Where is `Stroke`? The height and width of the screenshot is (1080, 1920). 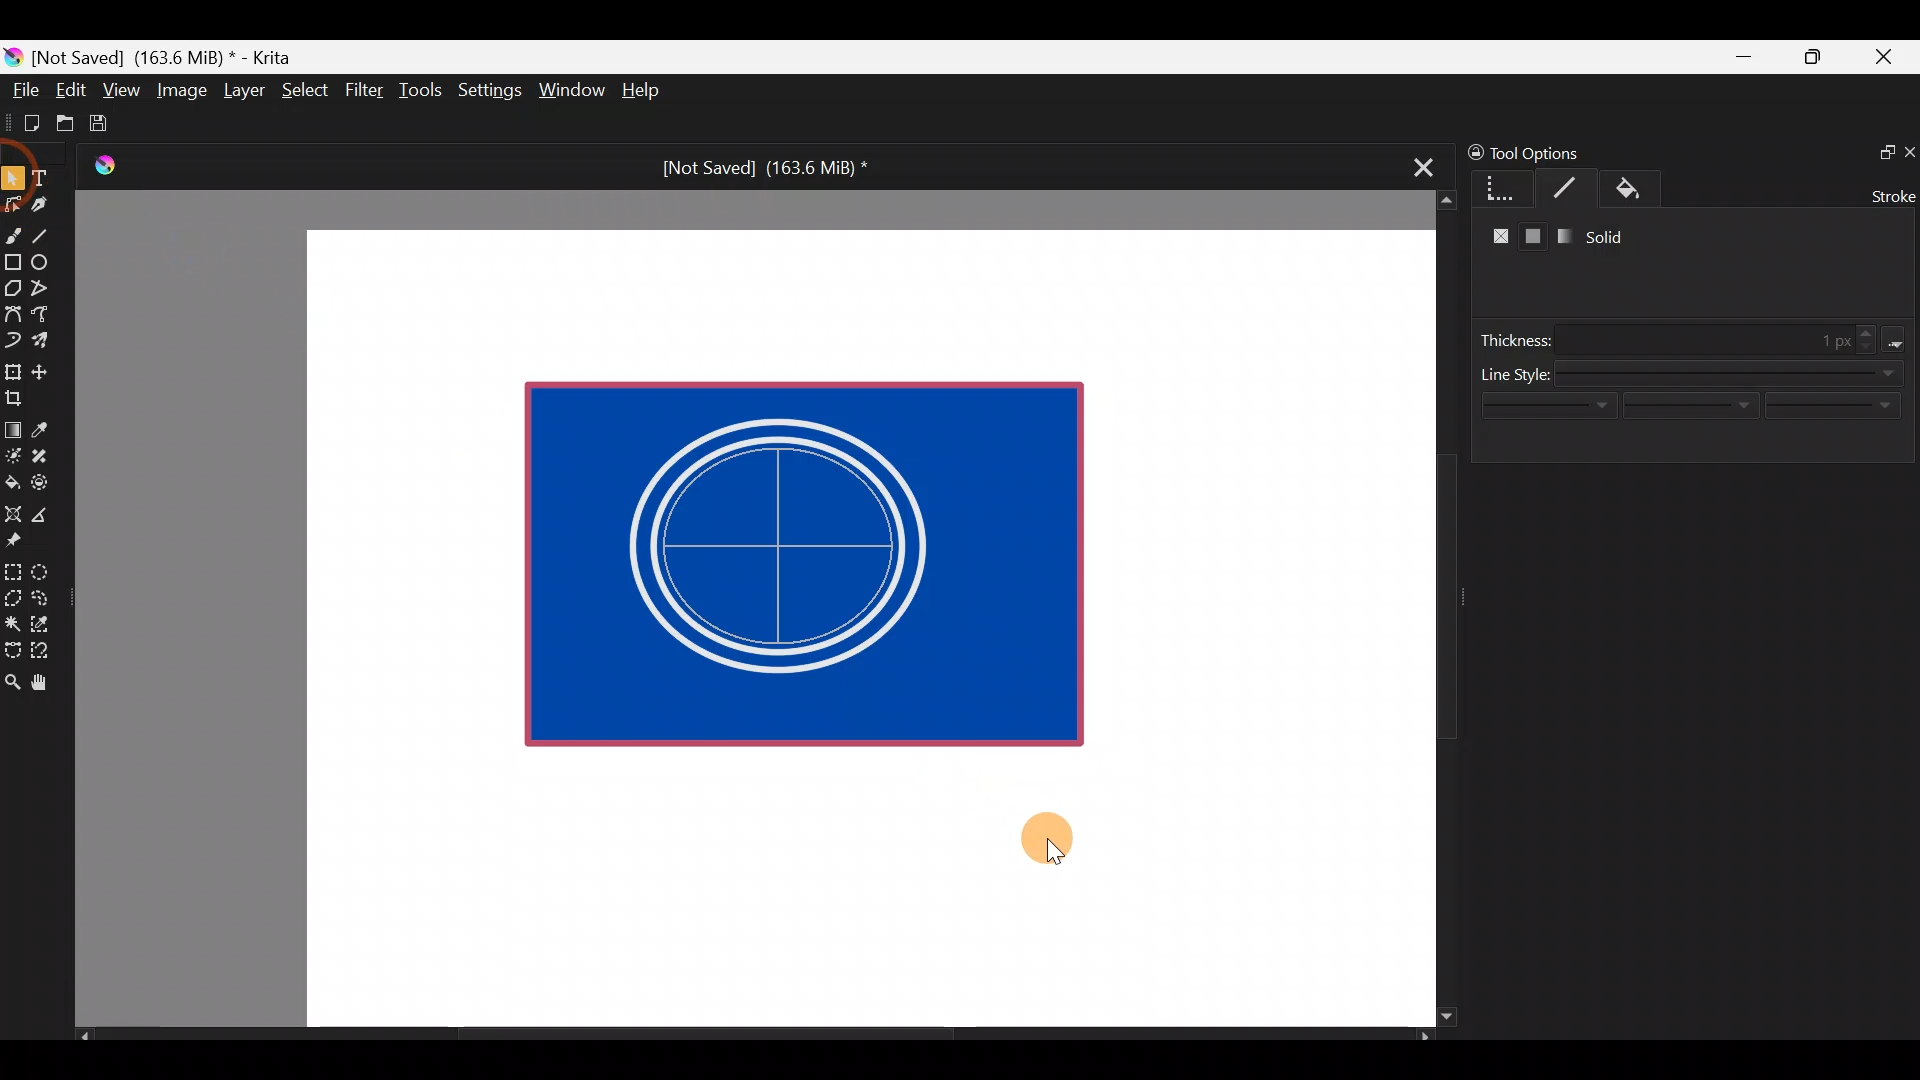
Stroke is located at coordinates (1889, 194).